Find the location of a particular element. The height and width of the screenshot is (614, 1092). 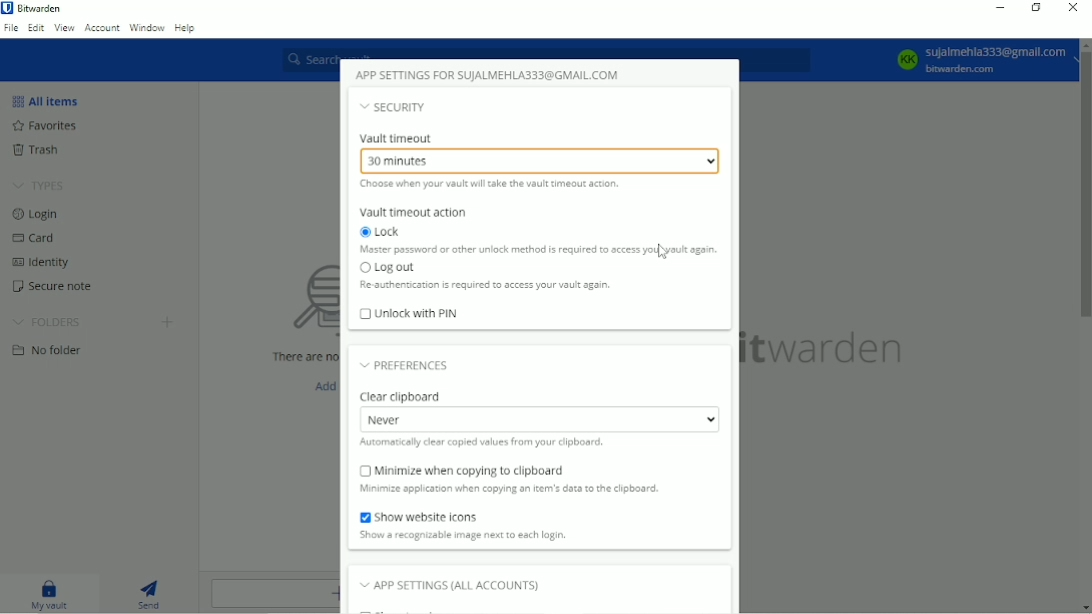

Send is located at coordinates (154, 595).